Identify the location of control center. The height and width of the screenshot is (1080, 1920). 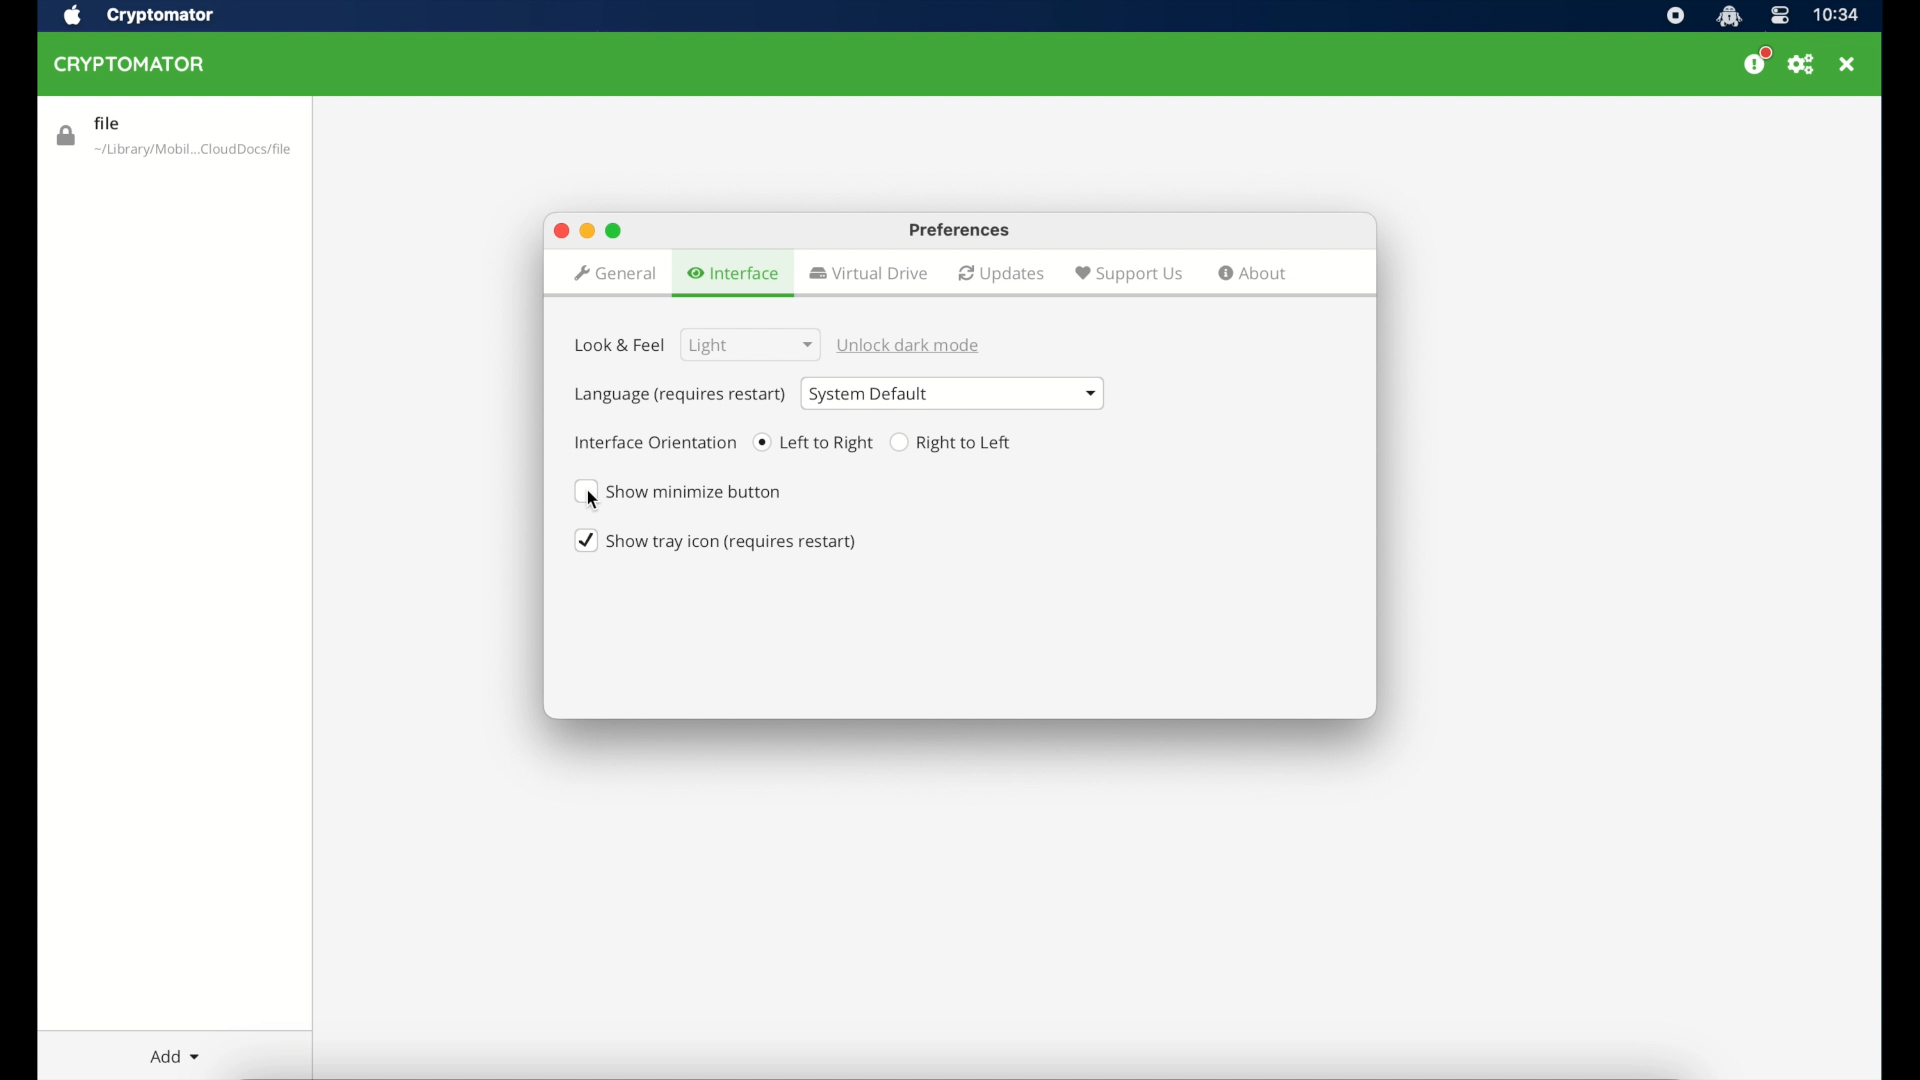
(1778, 16).